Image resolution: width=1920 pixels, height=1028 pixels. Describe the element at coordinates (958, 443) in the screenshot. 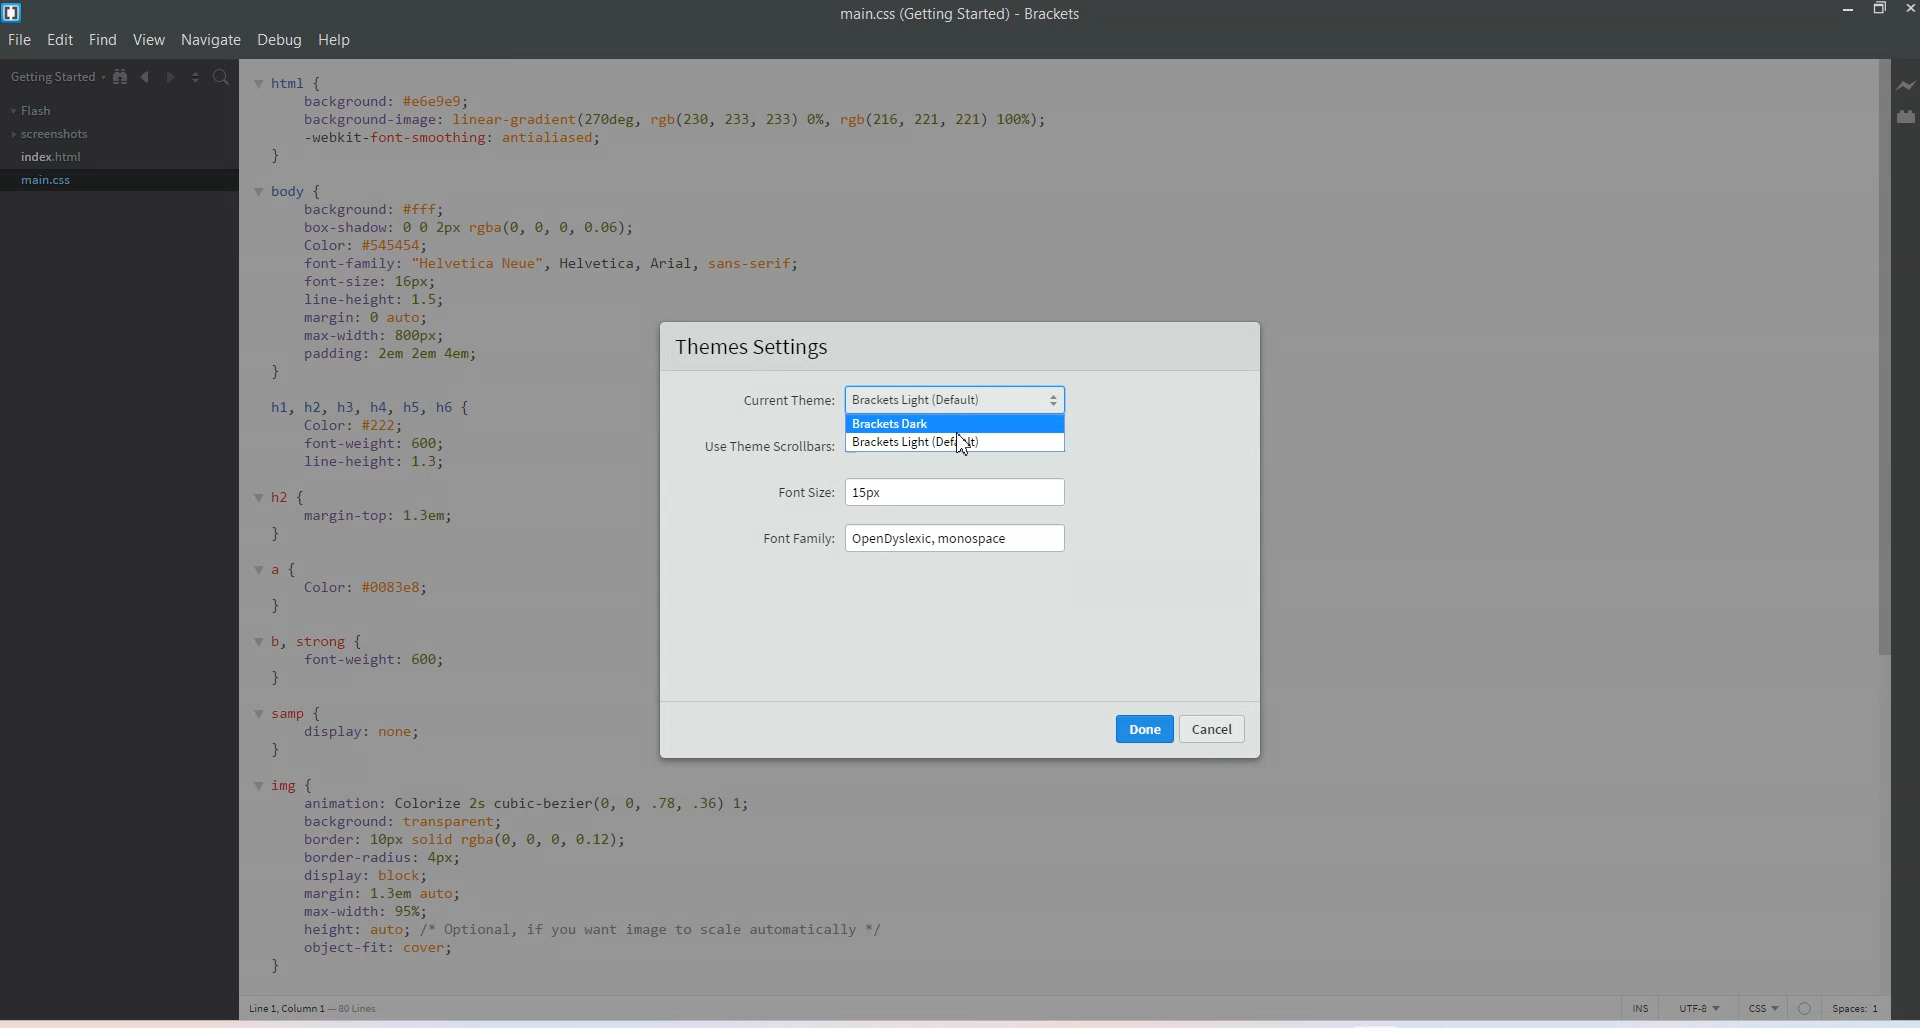

I see `Business light default` at that location.